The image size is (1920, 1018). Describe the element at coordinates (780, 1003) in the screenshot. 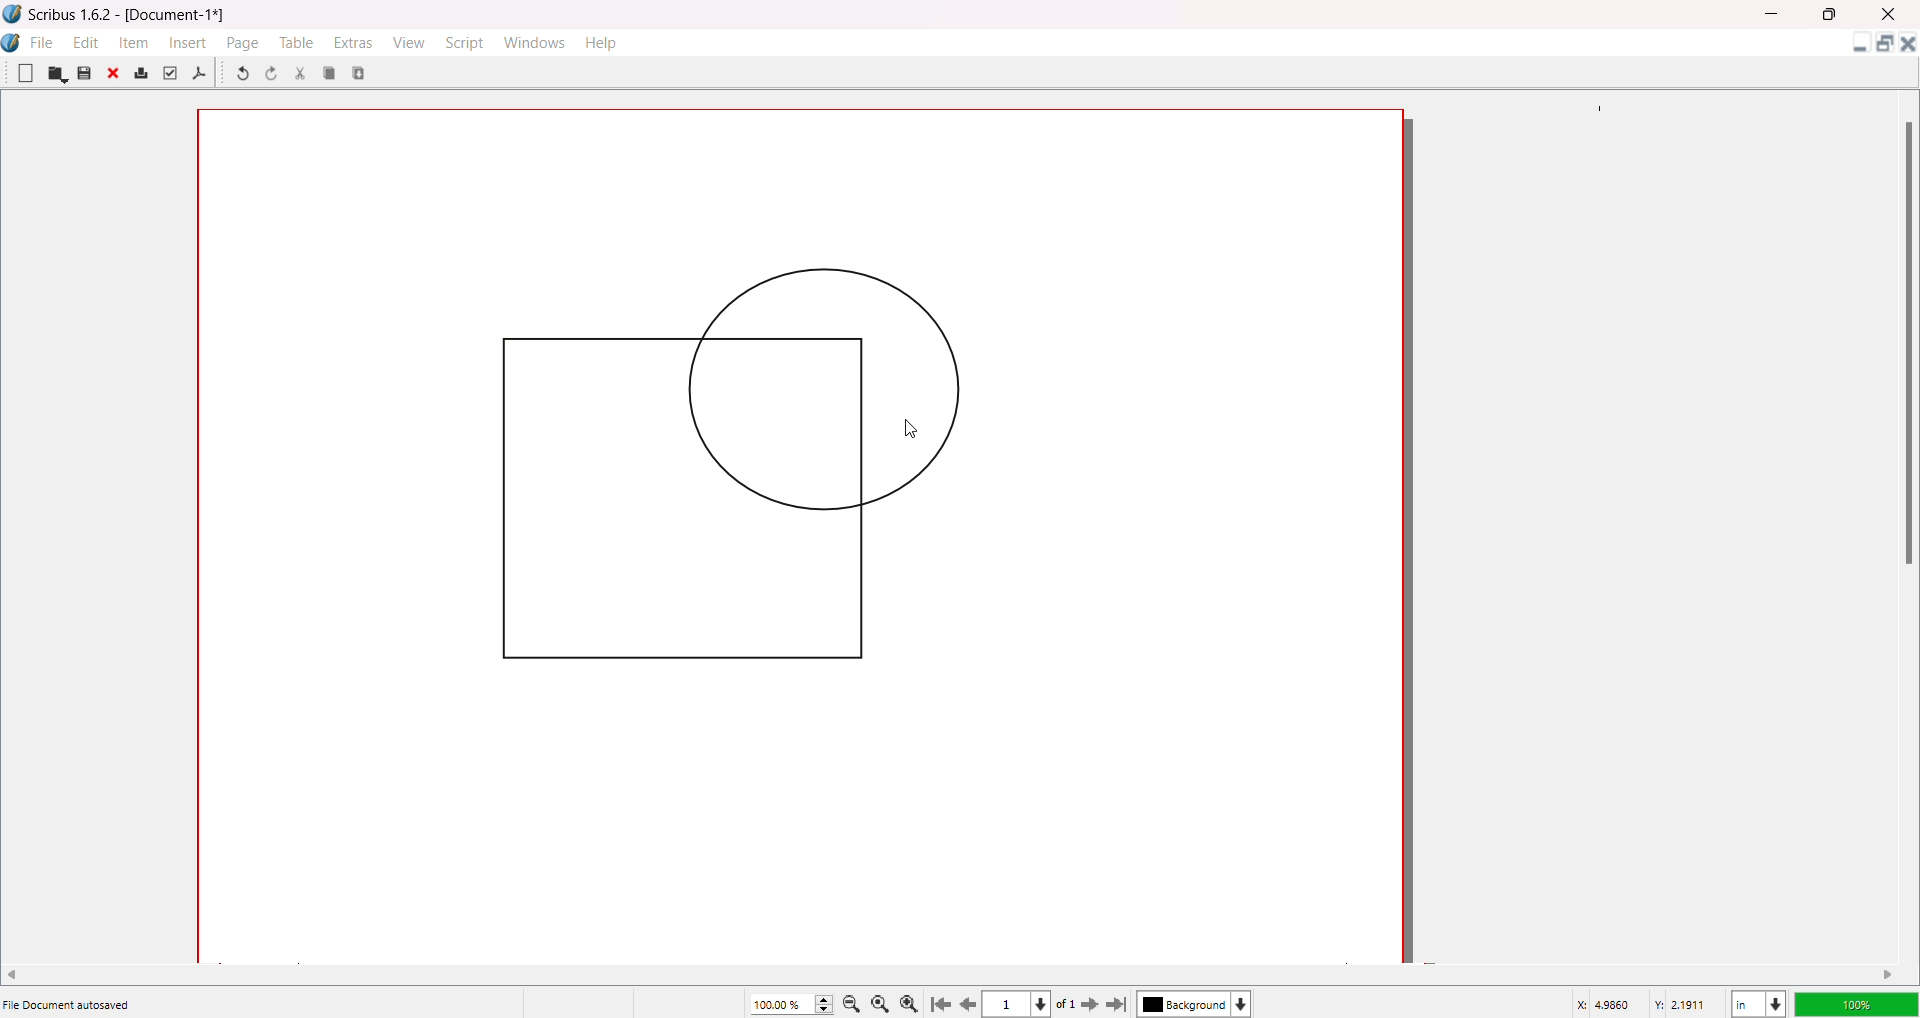

I see `Zoom percentage` at that location.